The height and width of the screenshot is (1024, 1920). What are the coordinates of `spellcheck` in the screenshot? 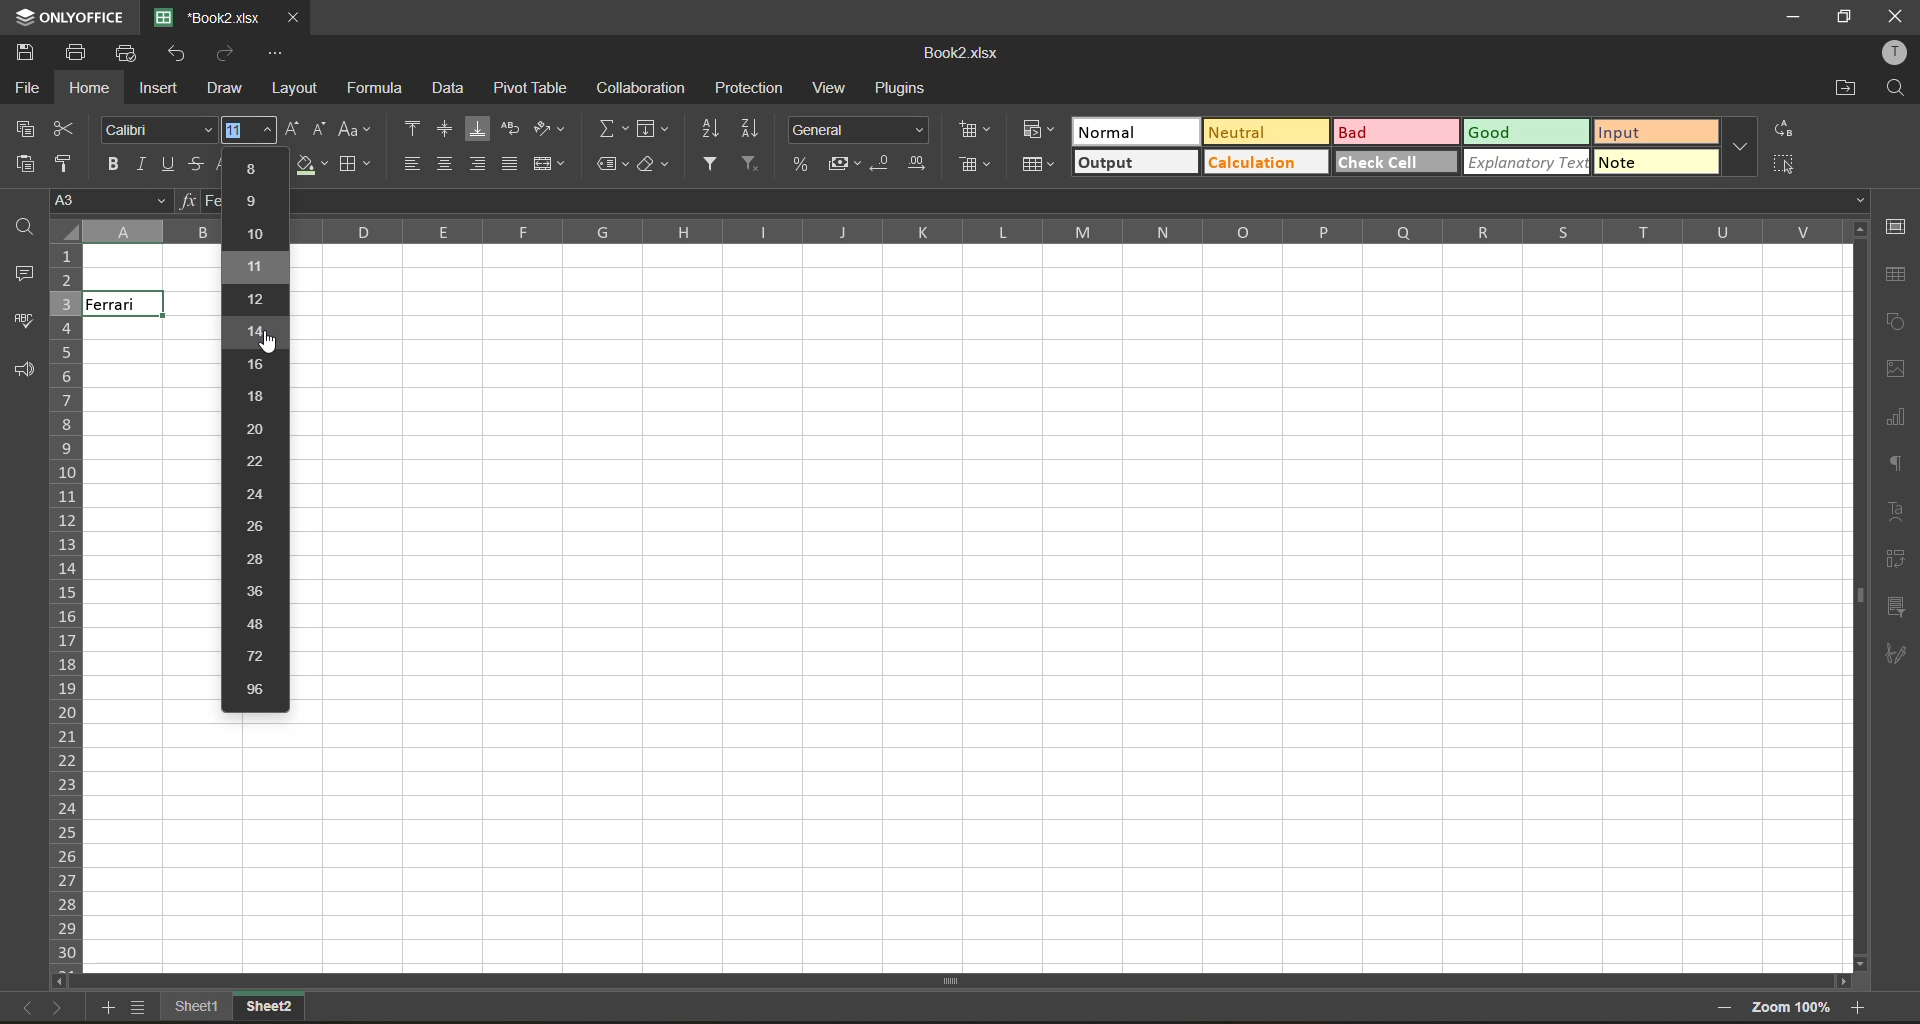 It's located at (22, 324).